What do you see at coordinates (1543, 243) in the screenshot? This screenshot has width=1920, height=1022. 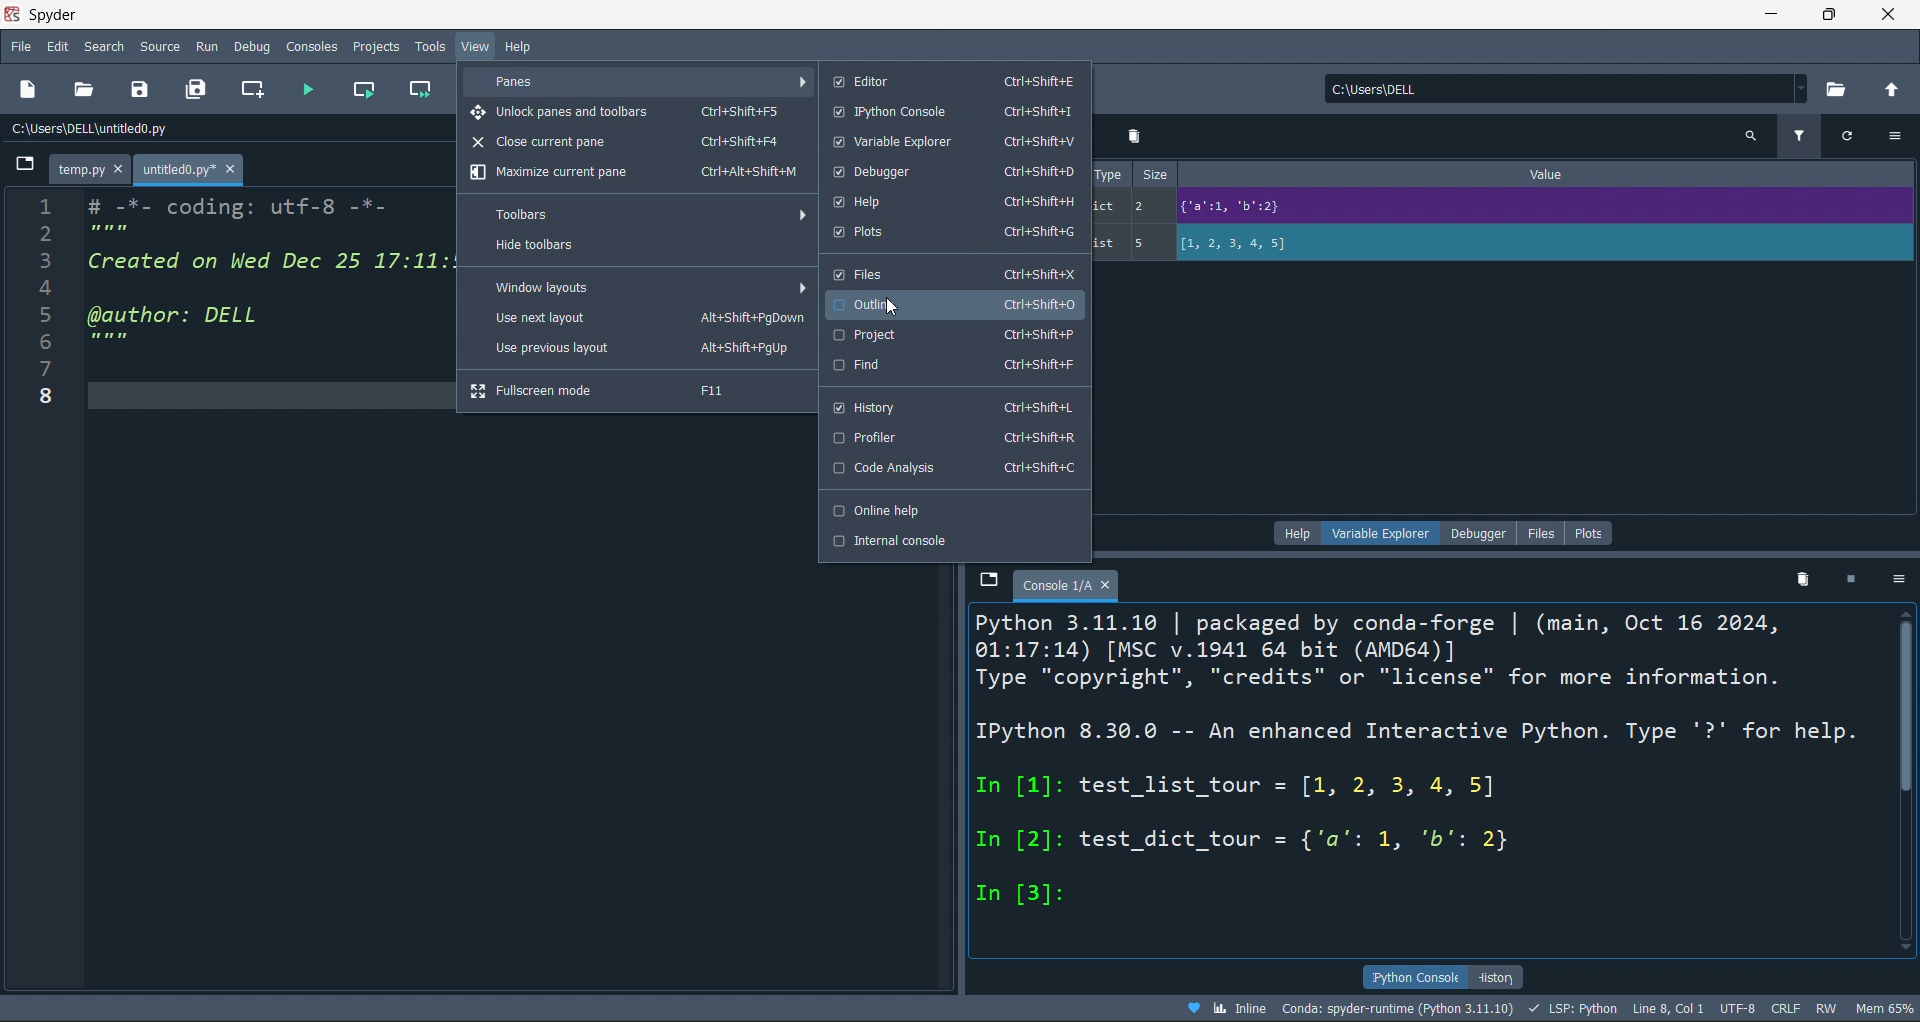 I see `value of variable` at bounding box center [1543, 243].